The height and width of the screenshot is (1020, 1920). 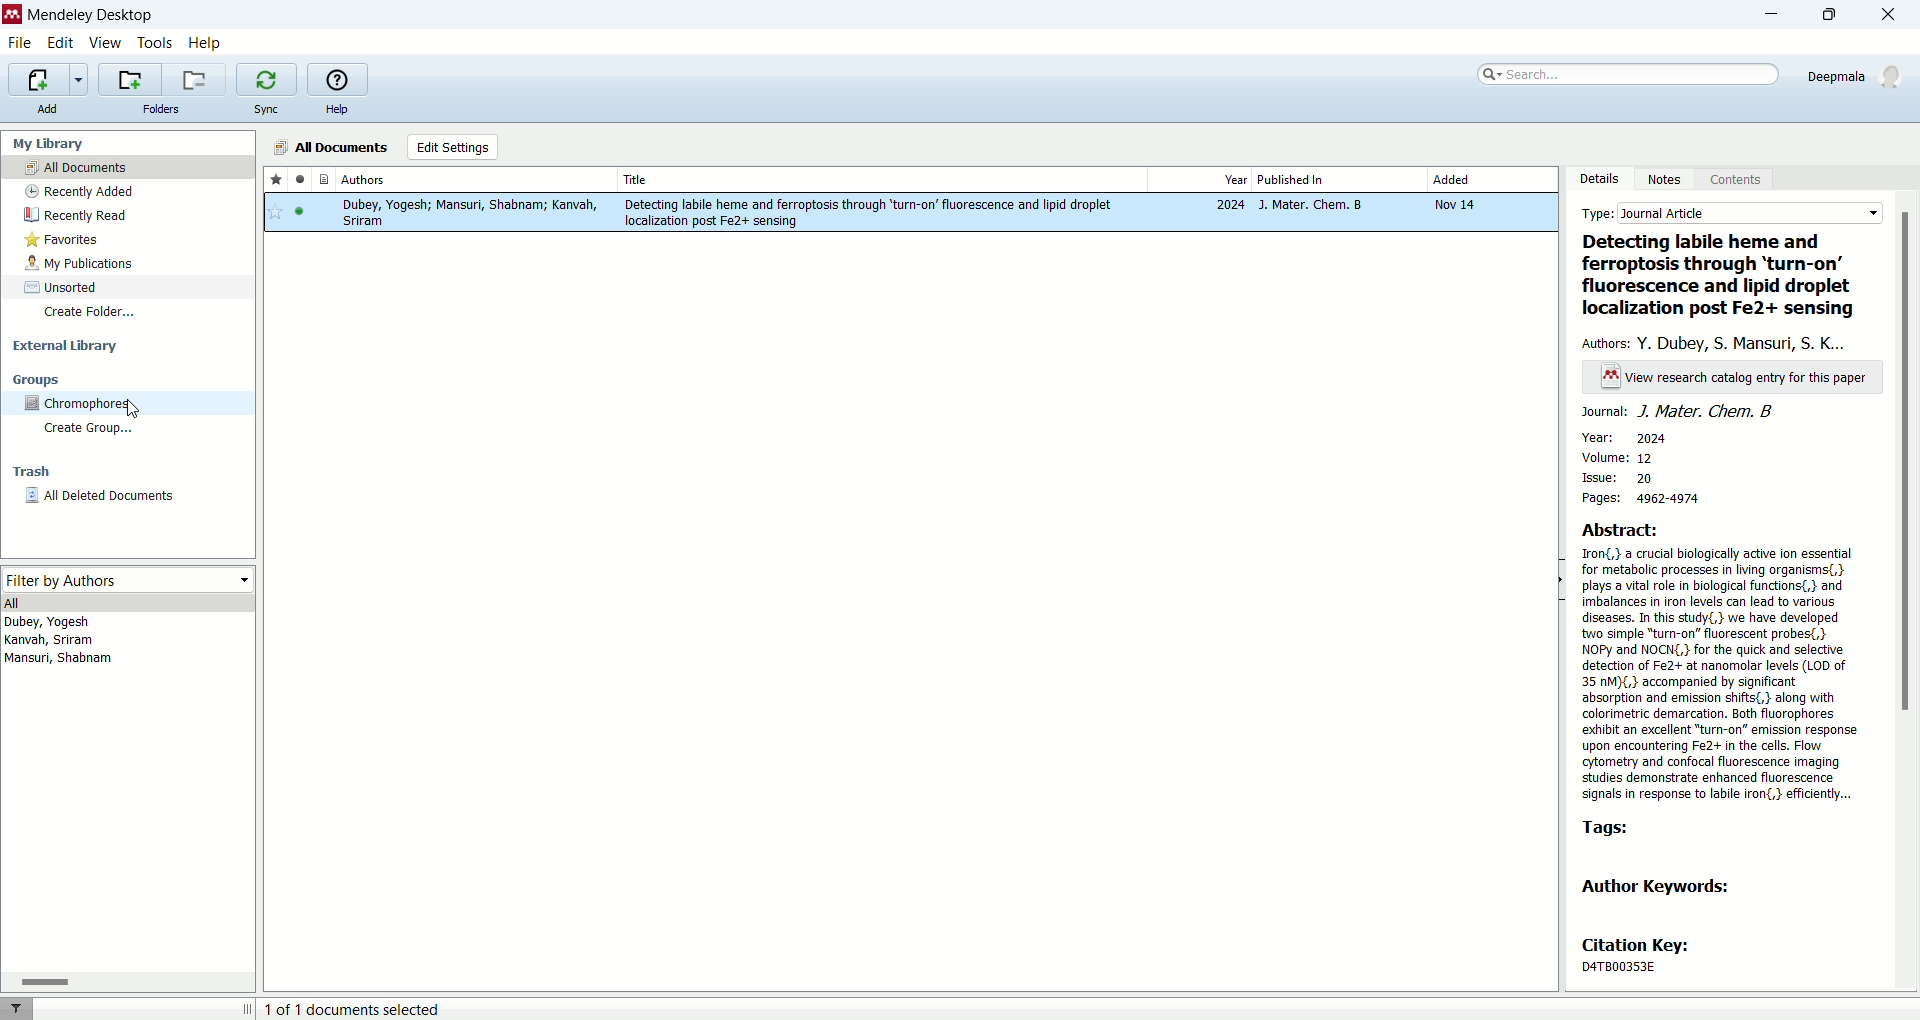 What do you see at coordinates (1679, 412) in the screenshot?
I see `journal: J. mater. Chem. B` at bounding box center [1679, 412].